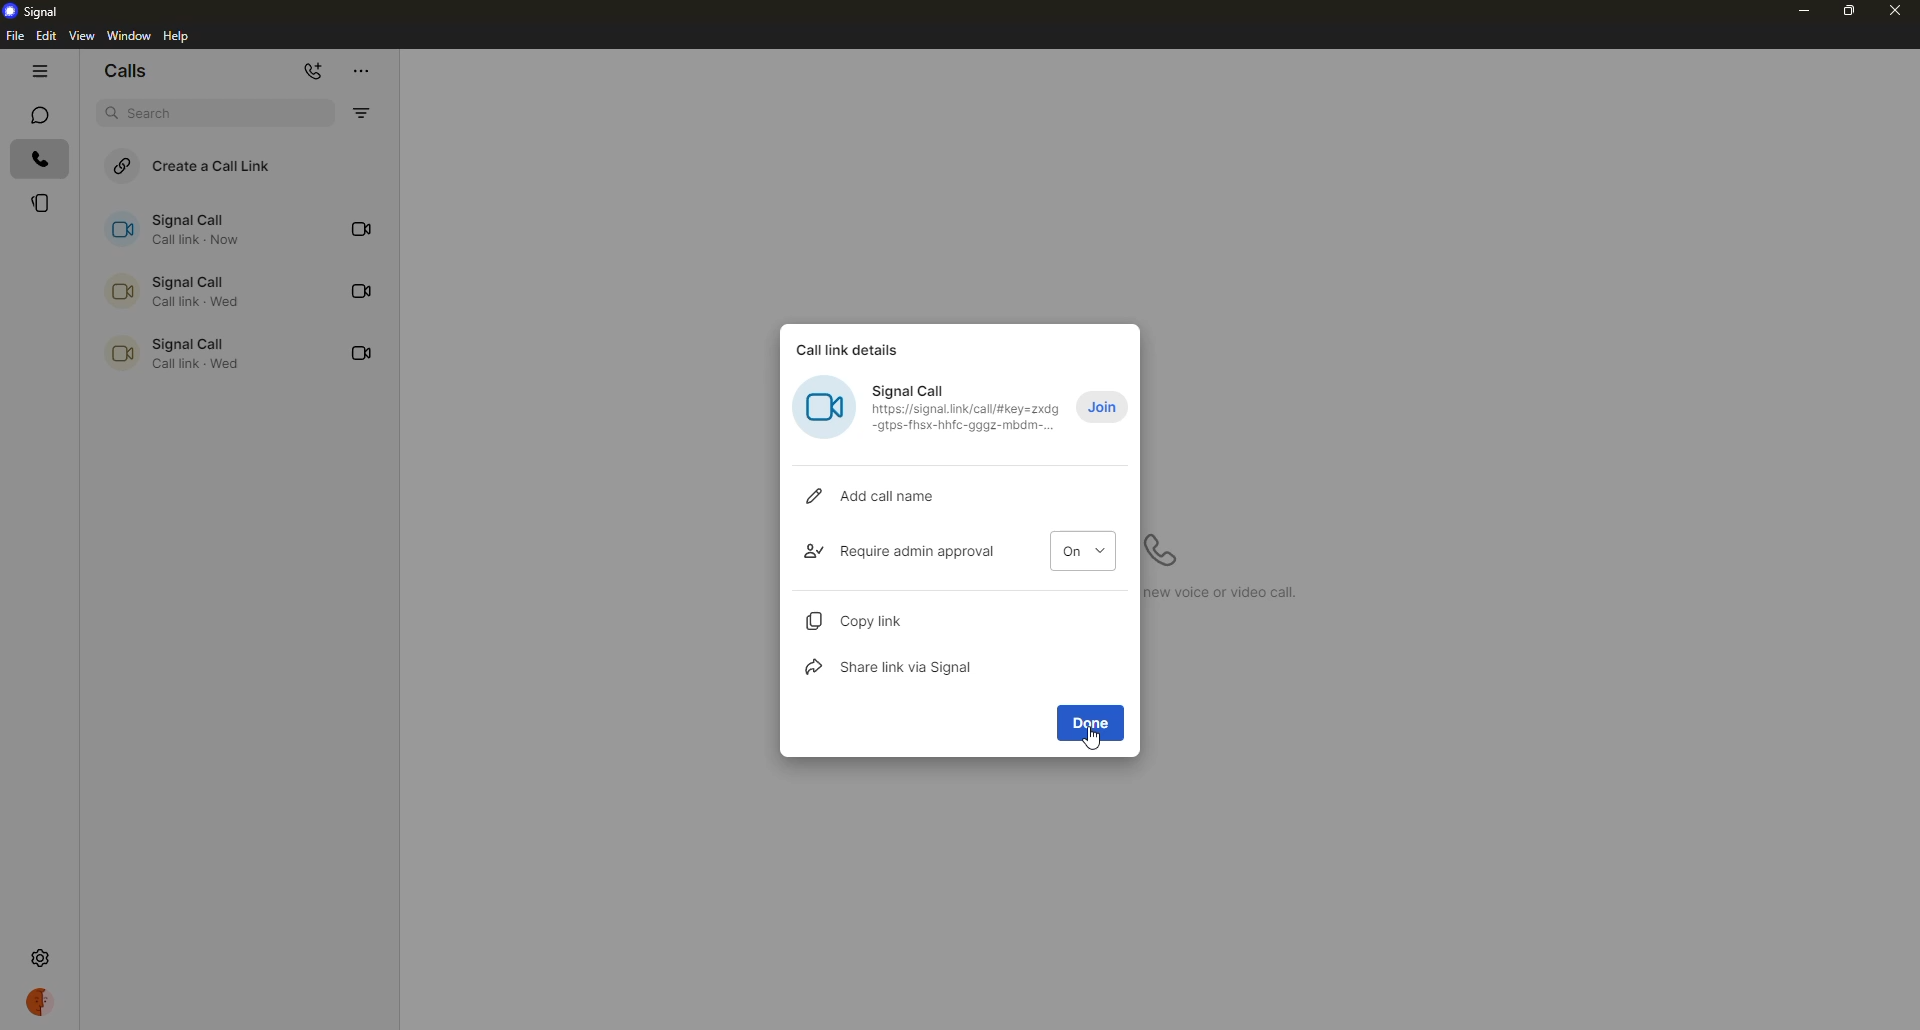 The width and height of the screenshot is (1920, 1030). What do you see at coordinates (183, 354) in the screenshot?
I see `call link` at bounding box center [183, 354].